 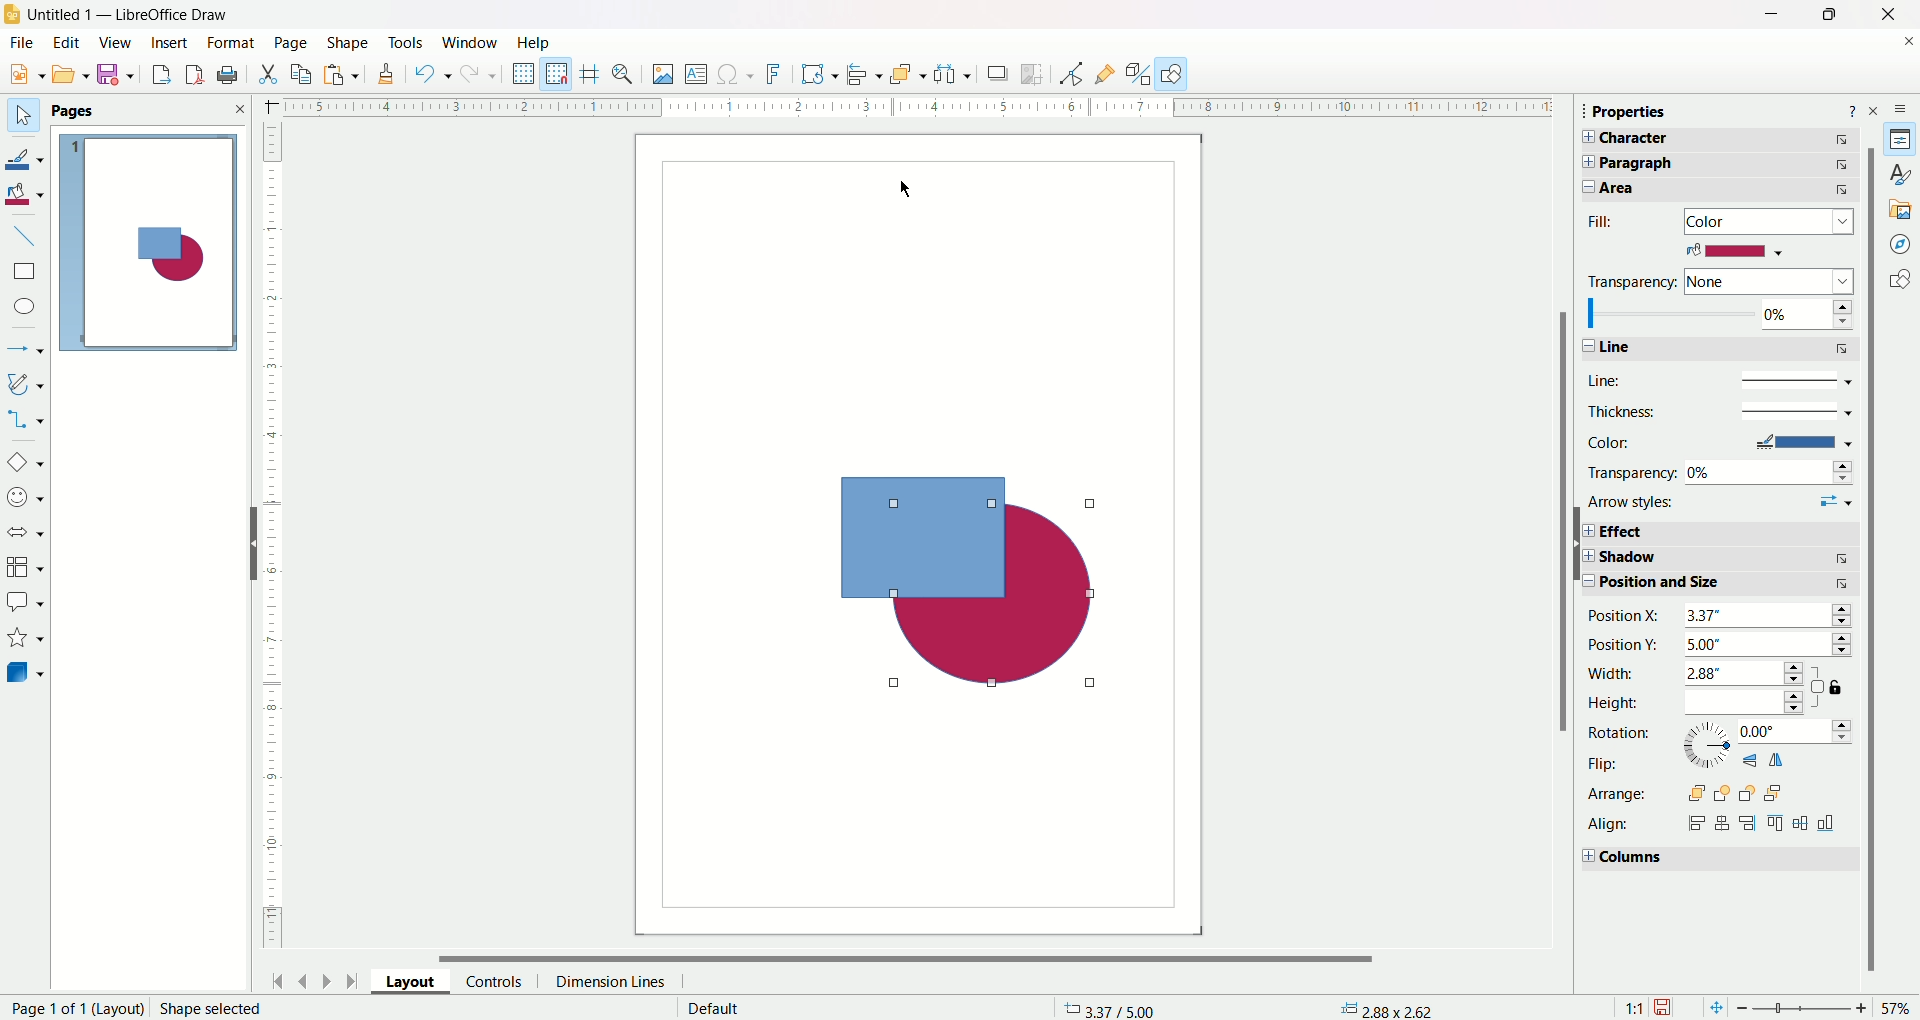 What do you see at coordinates (170, 42) in the screenshot?
I see `insert` at bounding box center [170, 42].